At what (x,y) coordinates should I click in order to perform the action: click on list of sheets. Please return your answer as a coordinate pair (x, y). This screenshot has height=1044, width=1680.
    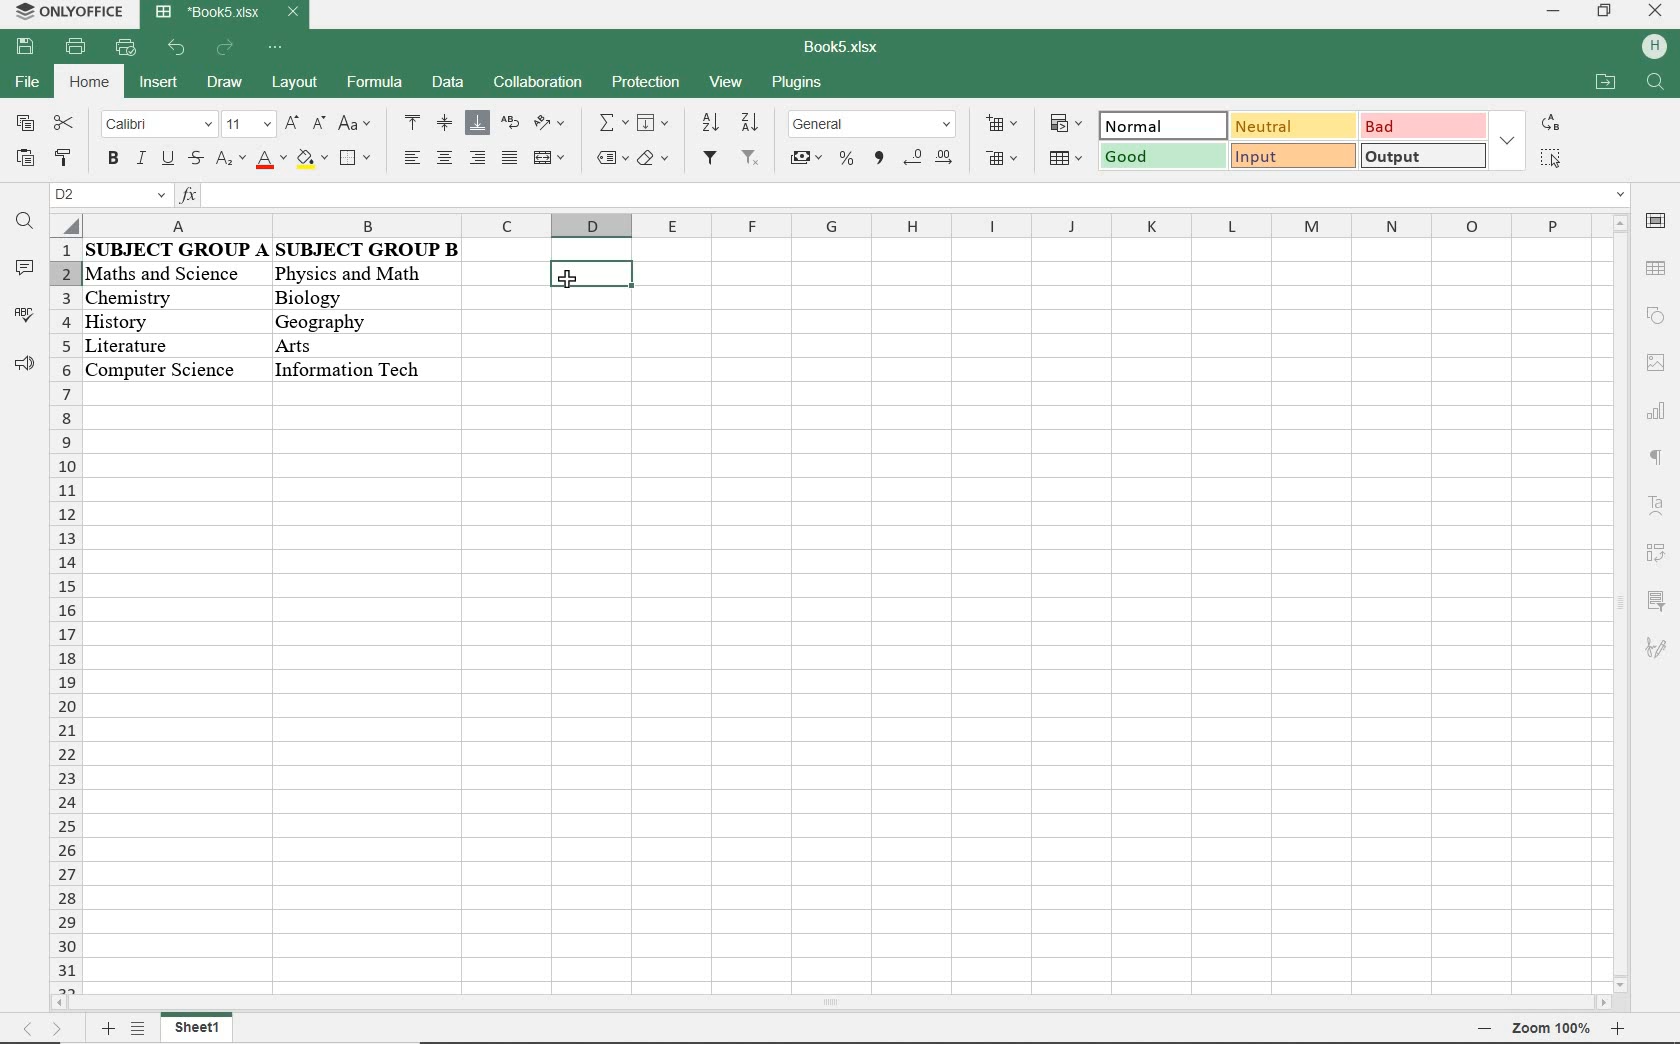
    Looking at the image, I should click on (139, 1030).